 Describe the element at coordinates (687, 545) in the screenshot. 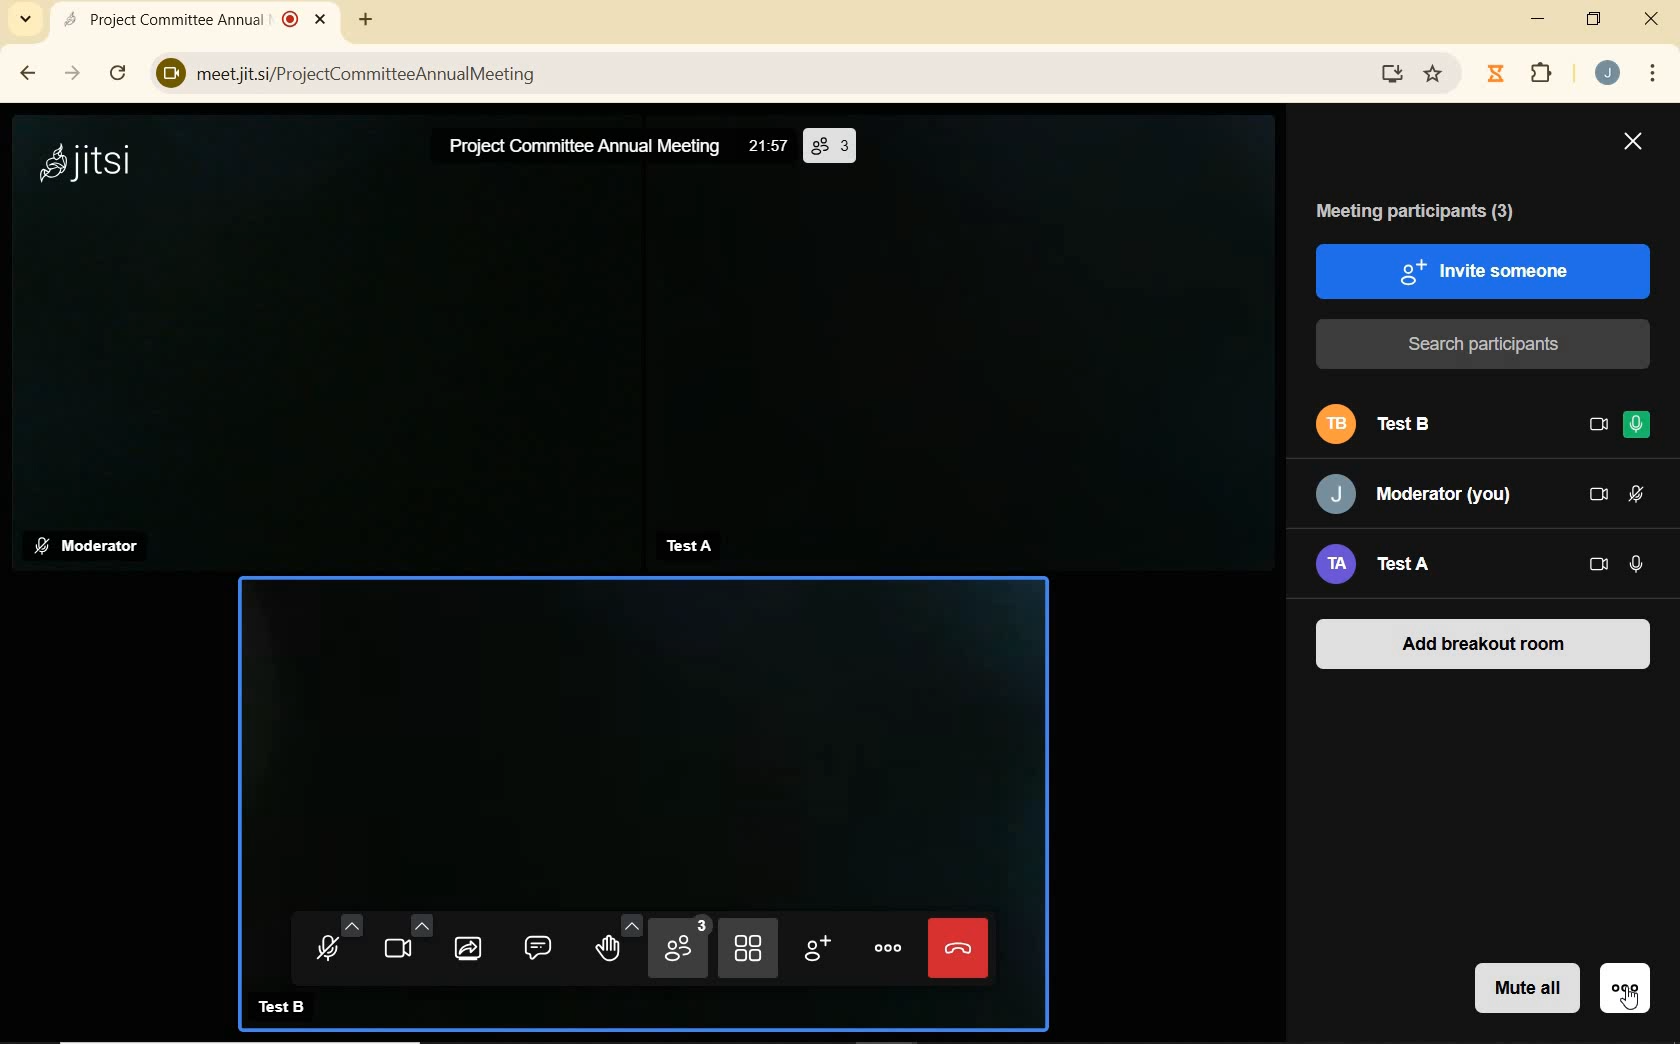

I see `test a` at that location.